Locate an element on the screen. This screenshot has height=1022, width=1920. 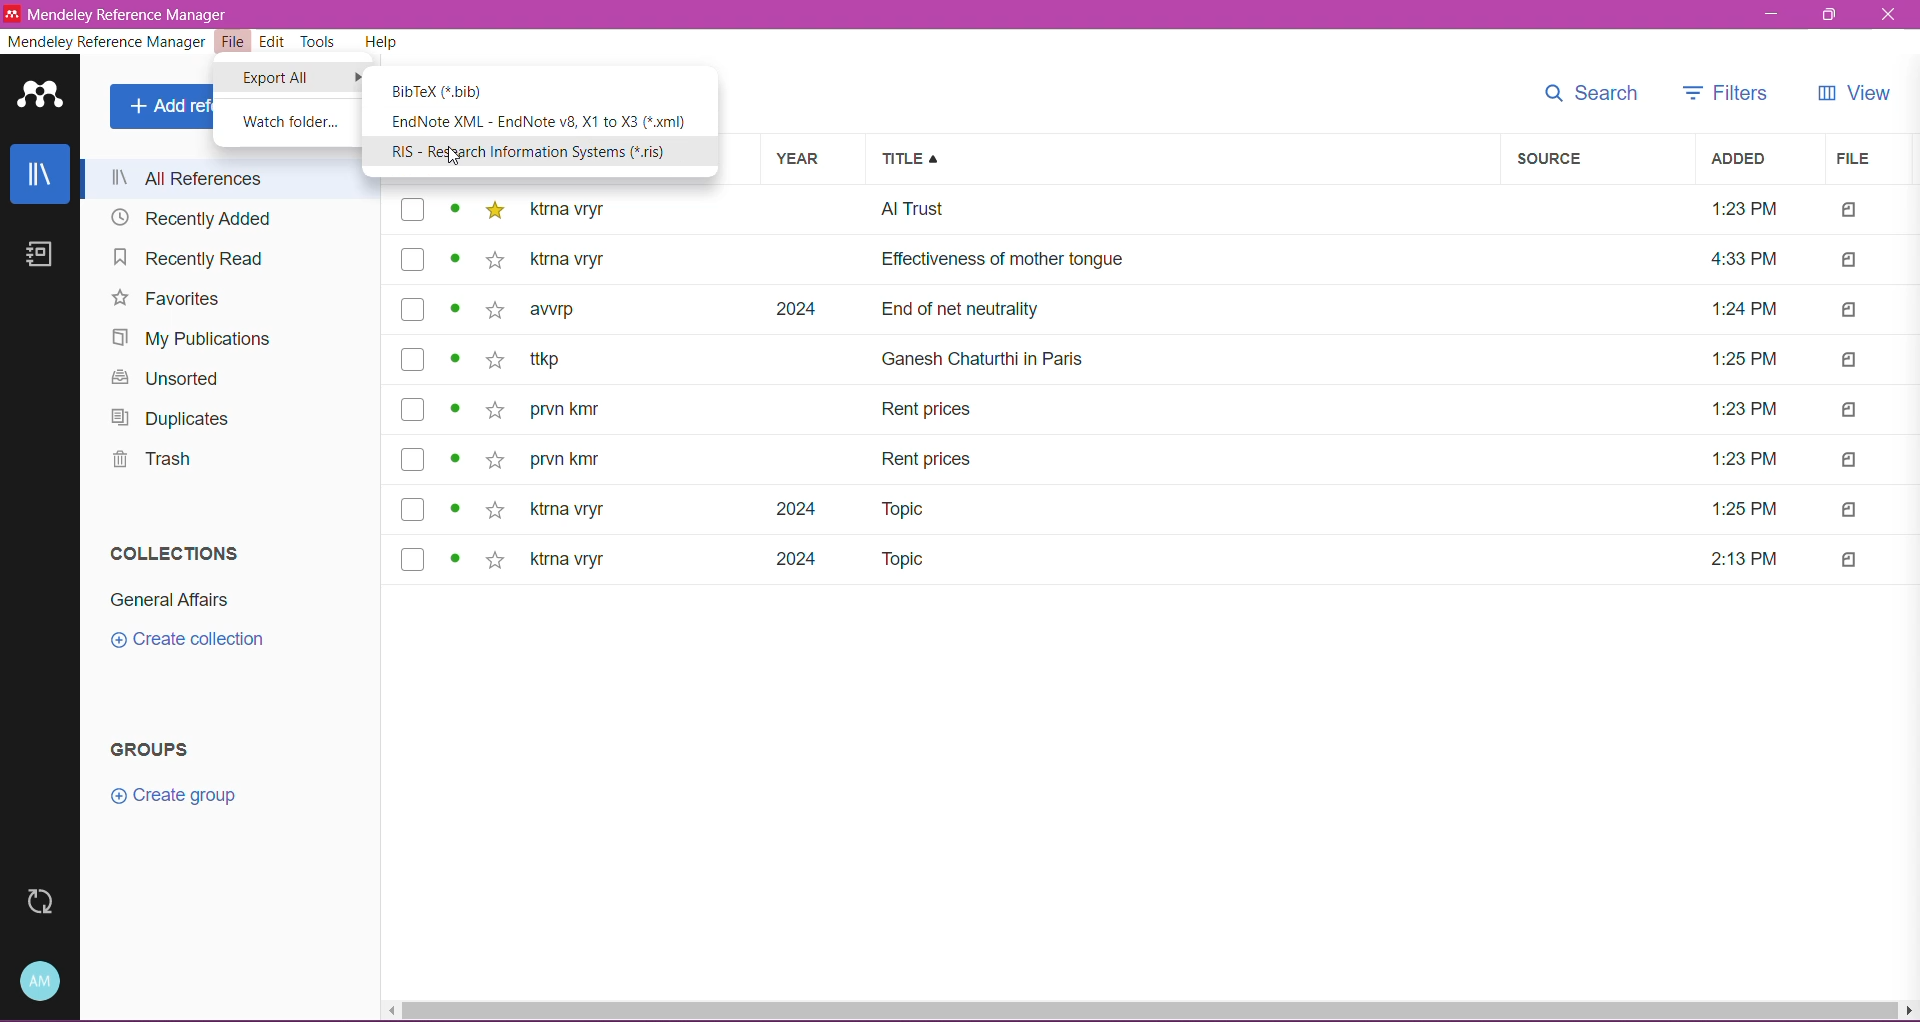
Added is located at coordinates (1755, 158).